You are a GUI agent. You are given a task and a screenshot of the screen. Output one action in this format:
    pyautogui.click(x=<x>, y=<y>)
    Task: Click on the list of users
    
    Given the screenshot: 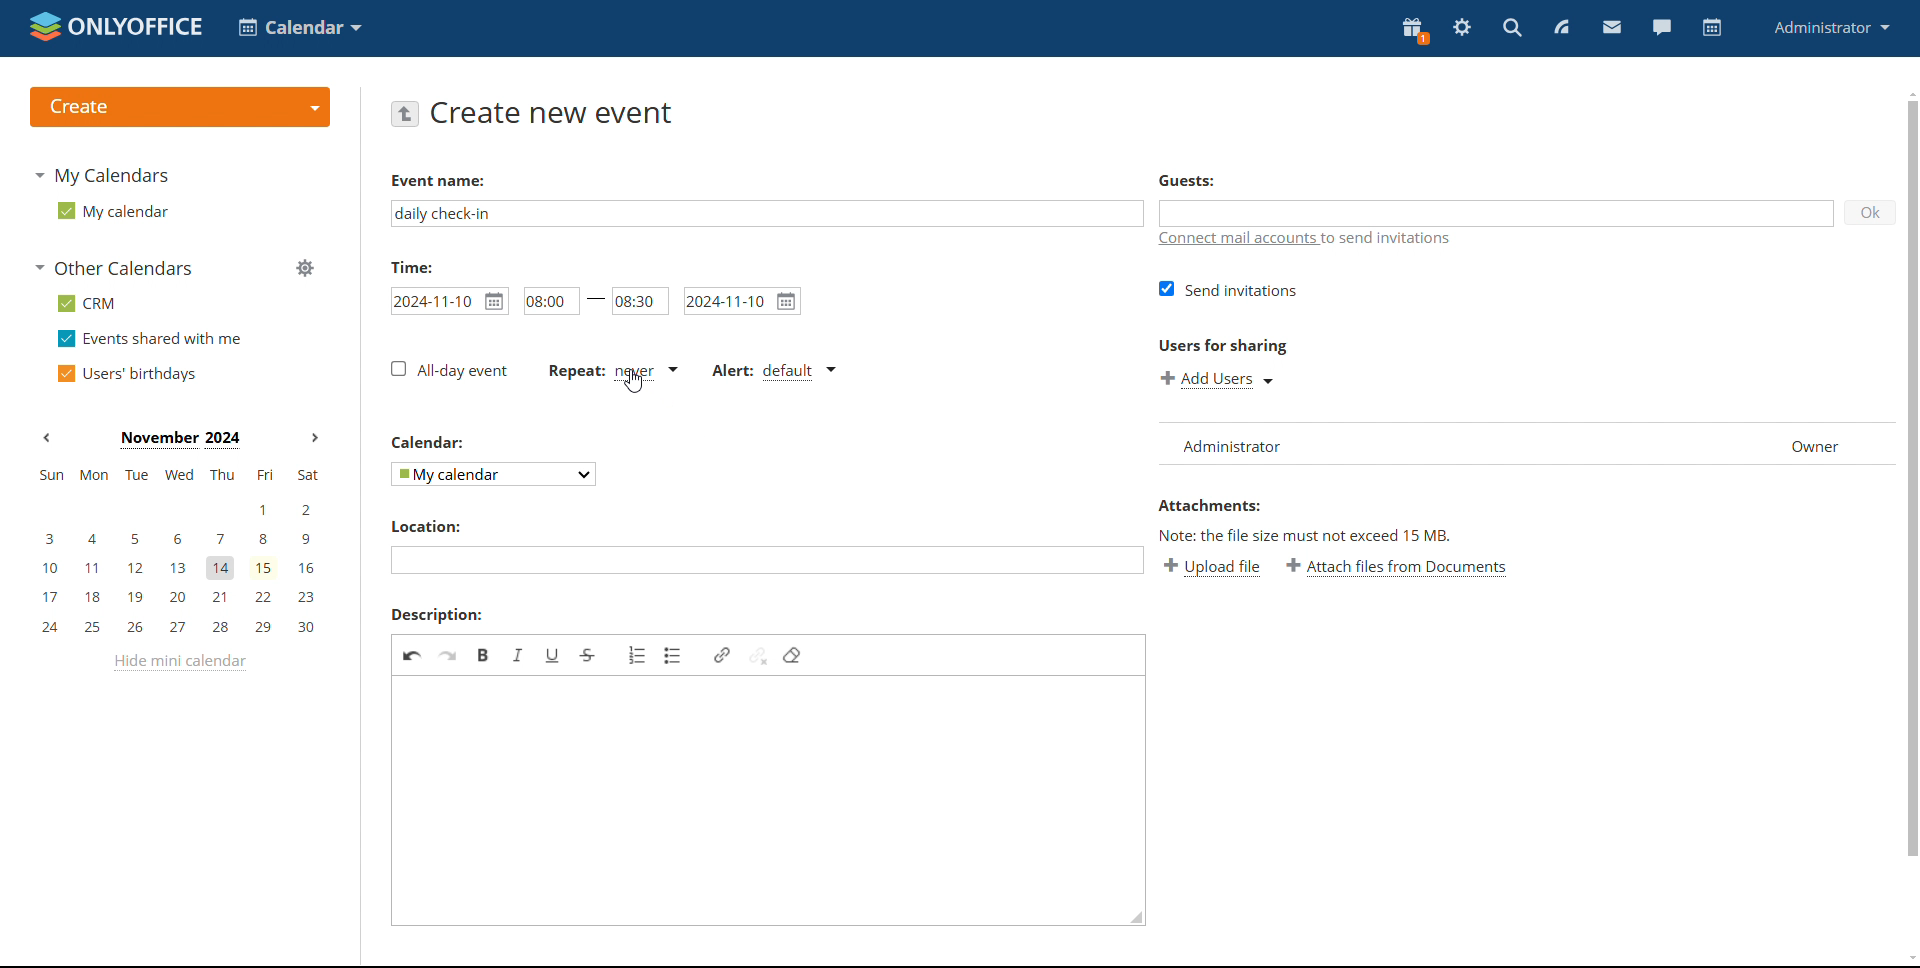 What is the action you would take?
    pyautogui.click(x=1240, y=442)
    